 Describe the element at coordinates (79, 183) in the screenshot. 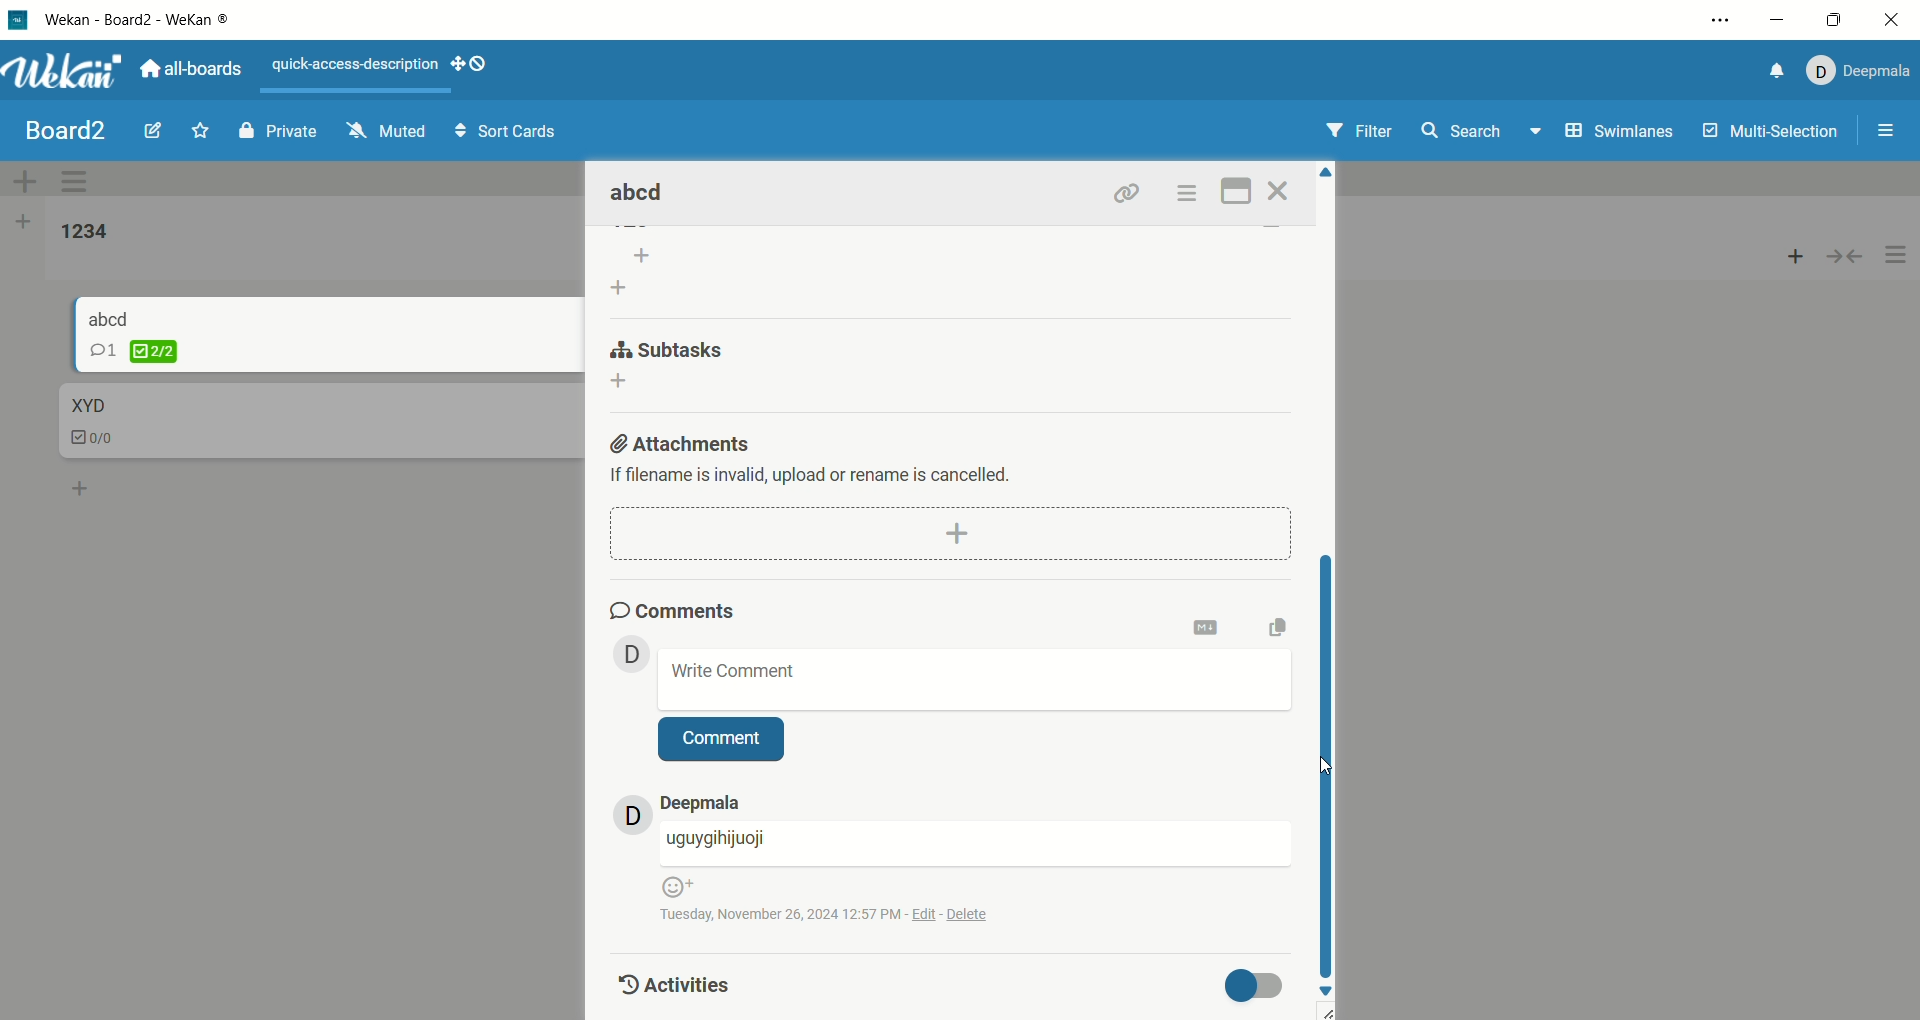

I see `swimlane actions` at that location.